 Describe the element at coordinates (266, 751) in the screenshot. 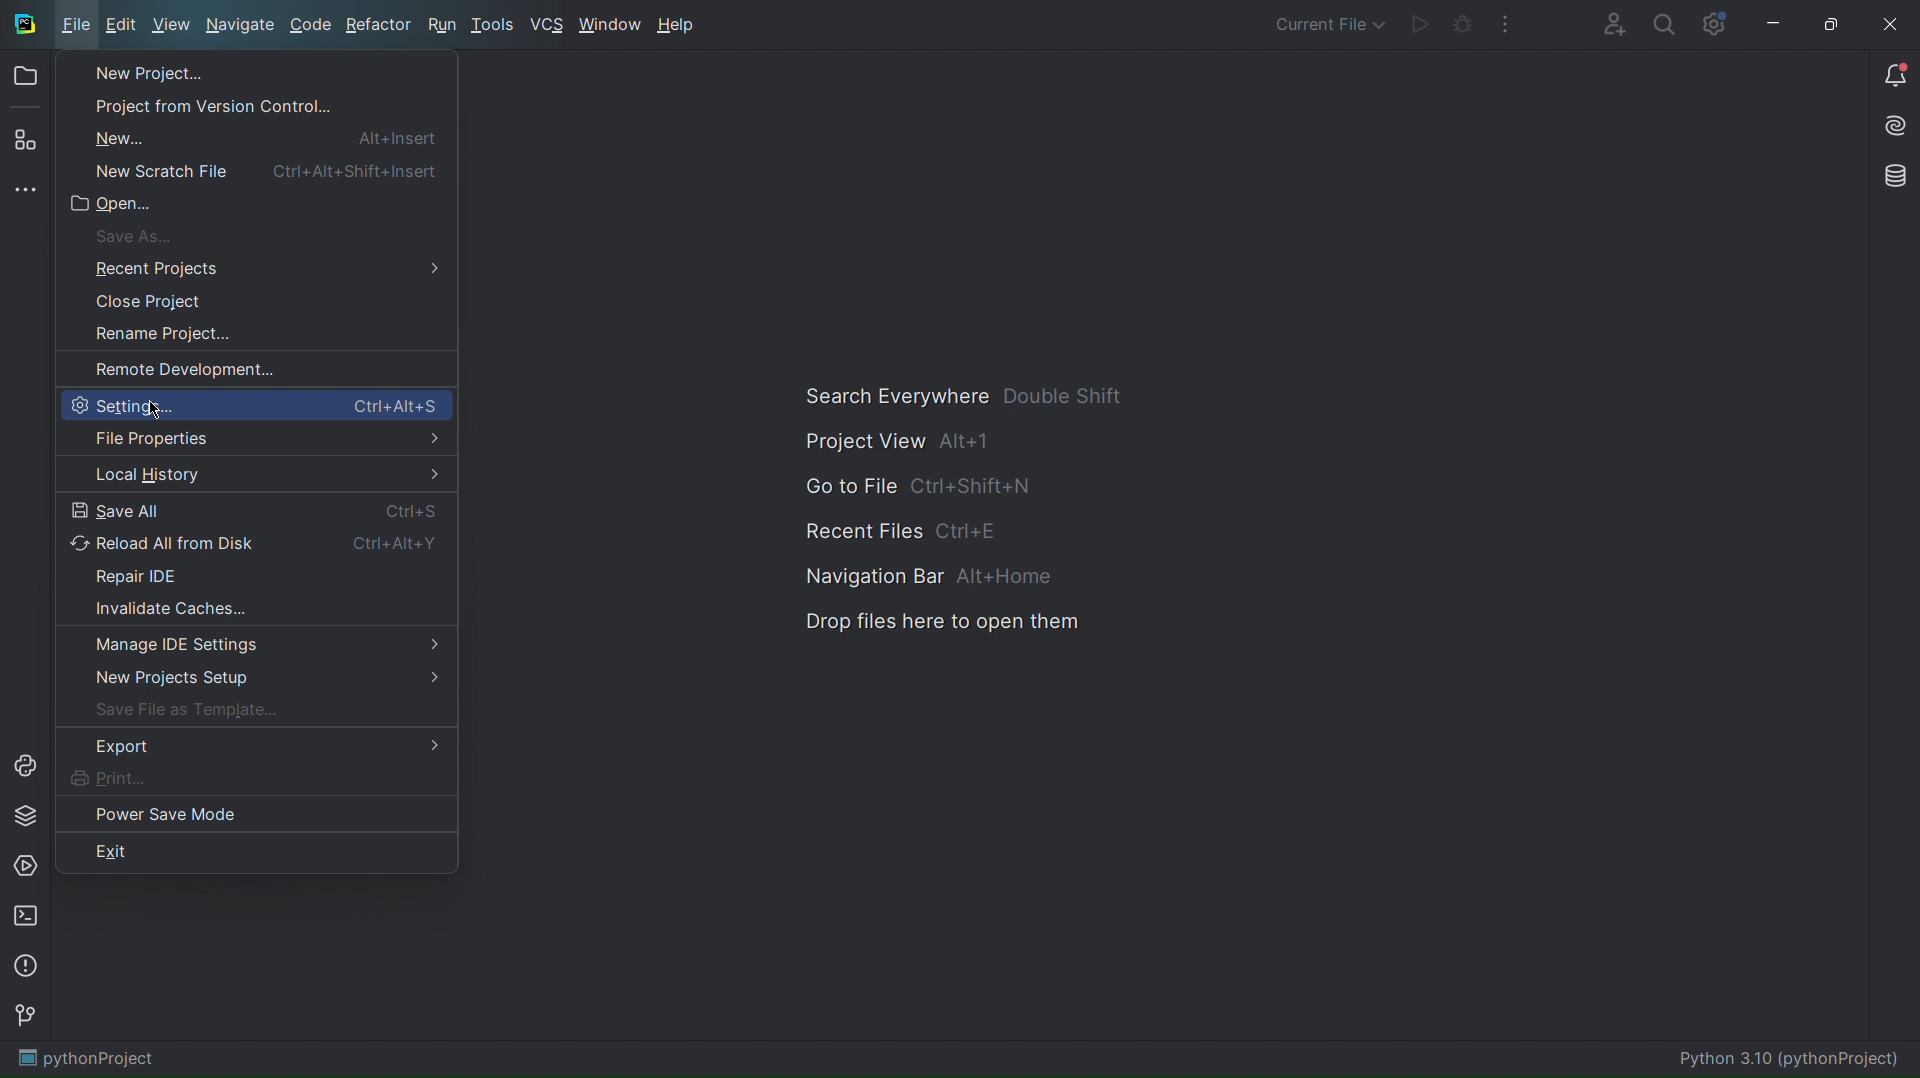

I see `Export` at that location.